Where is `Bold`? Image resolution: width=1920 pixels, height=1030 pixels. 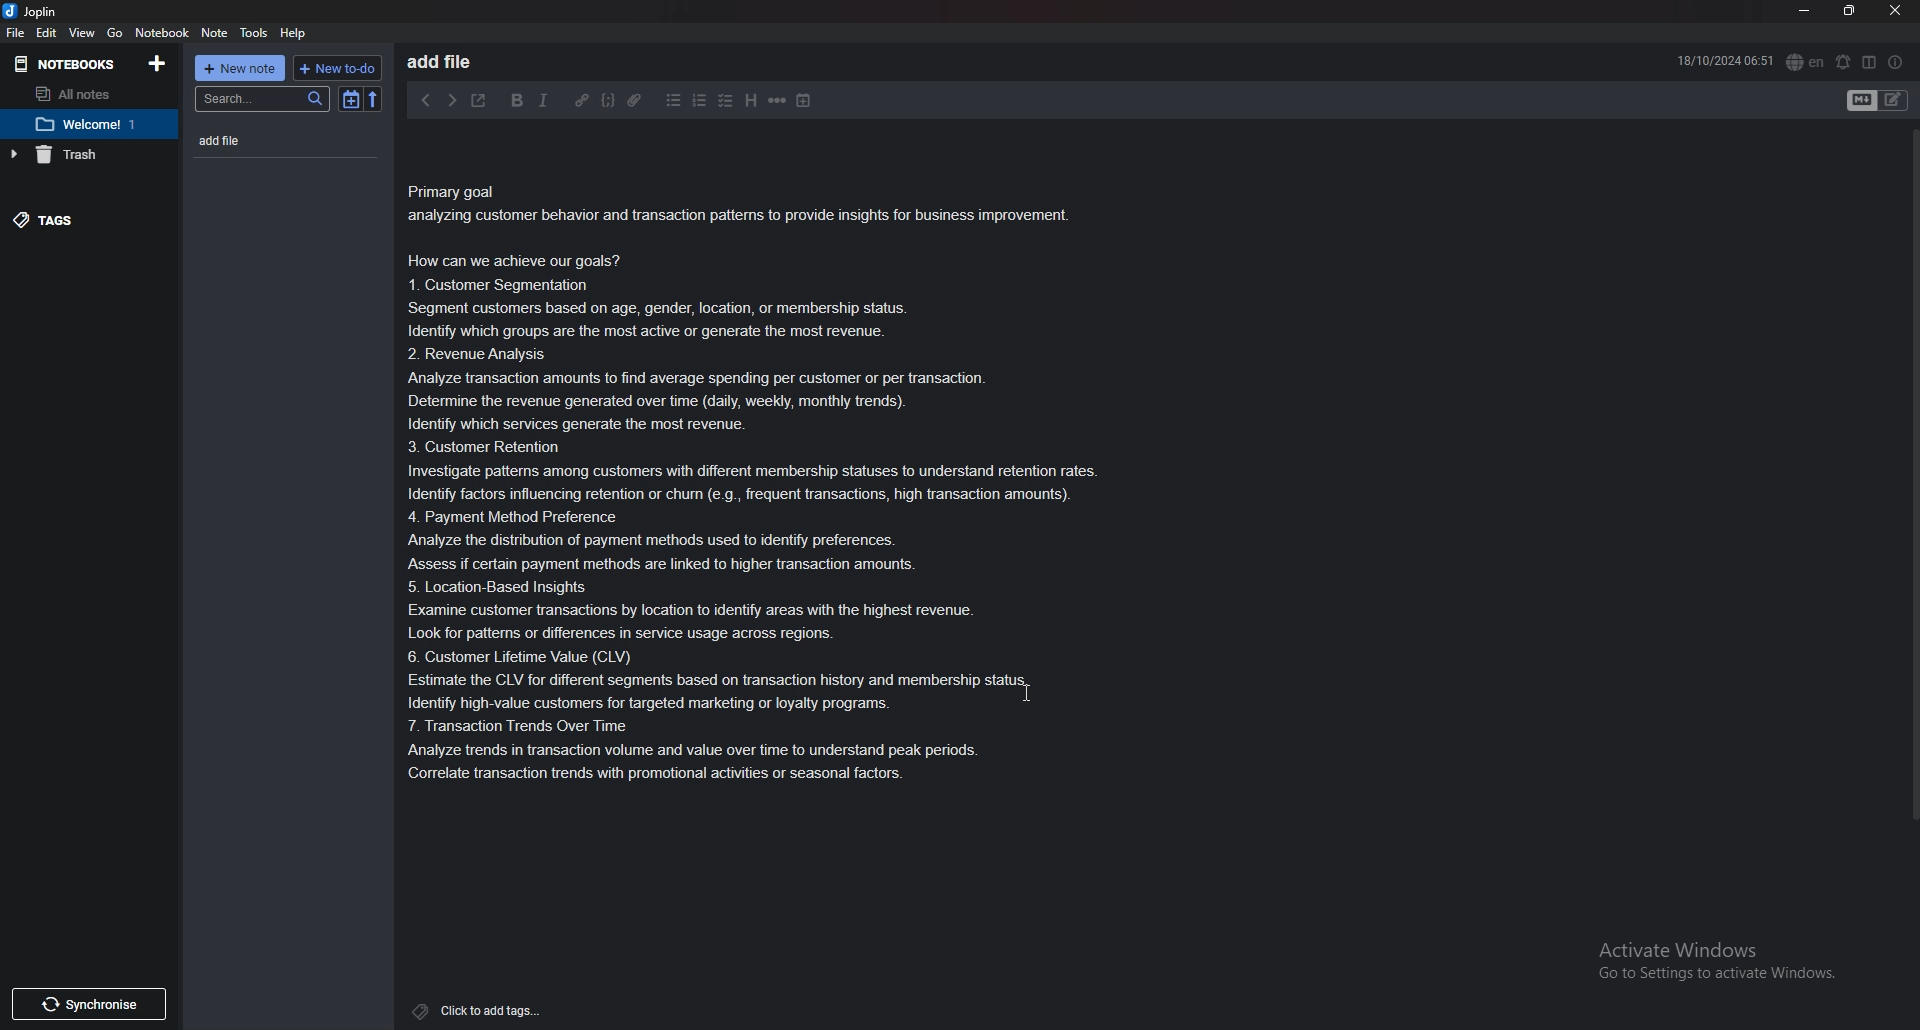 Bold is located at coordinates (518, 101).